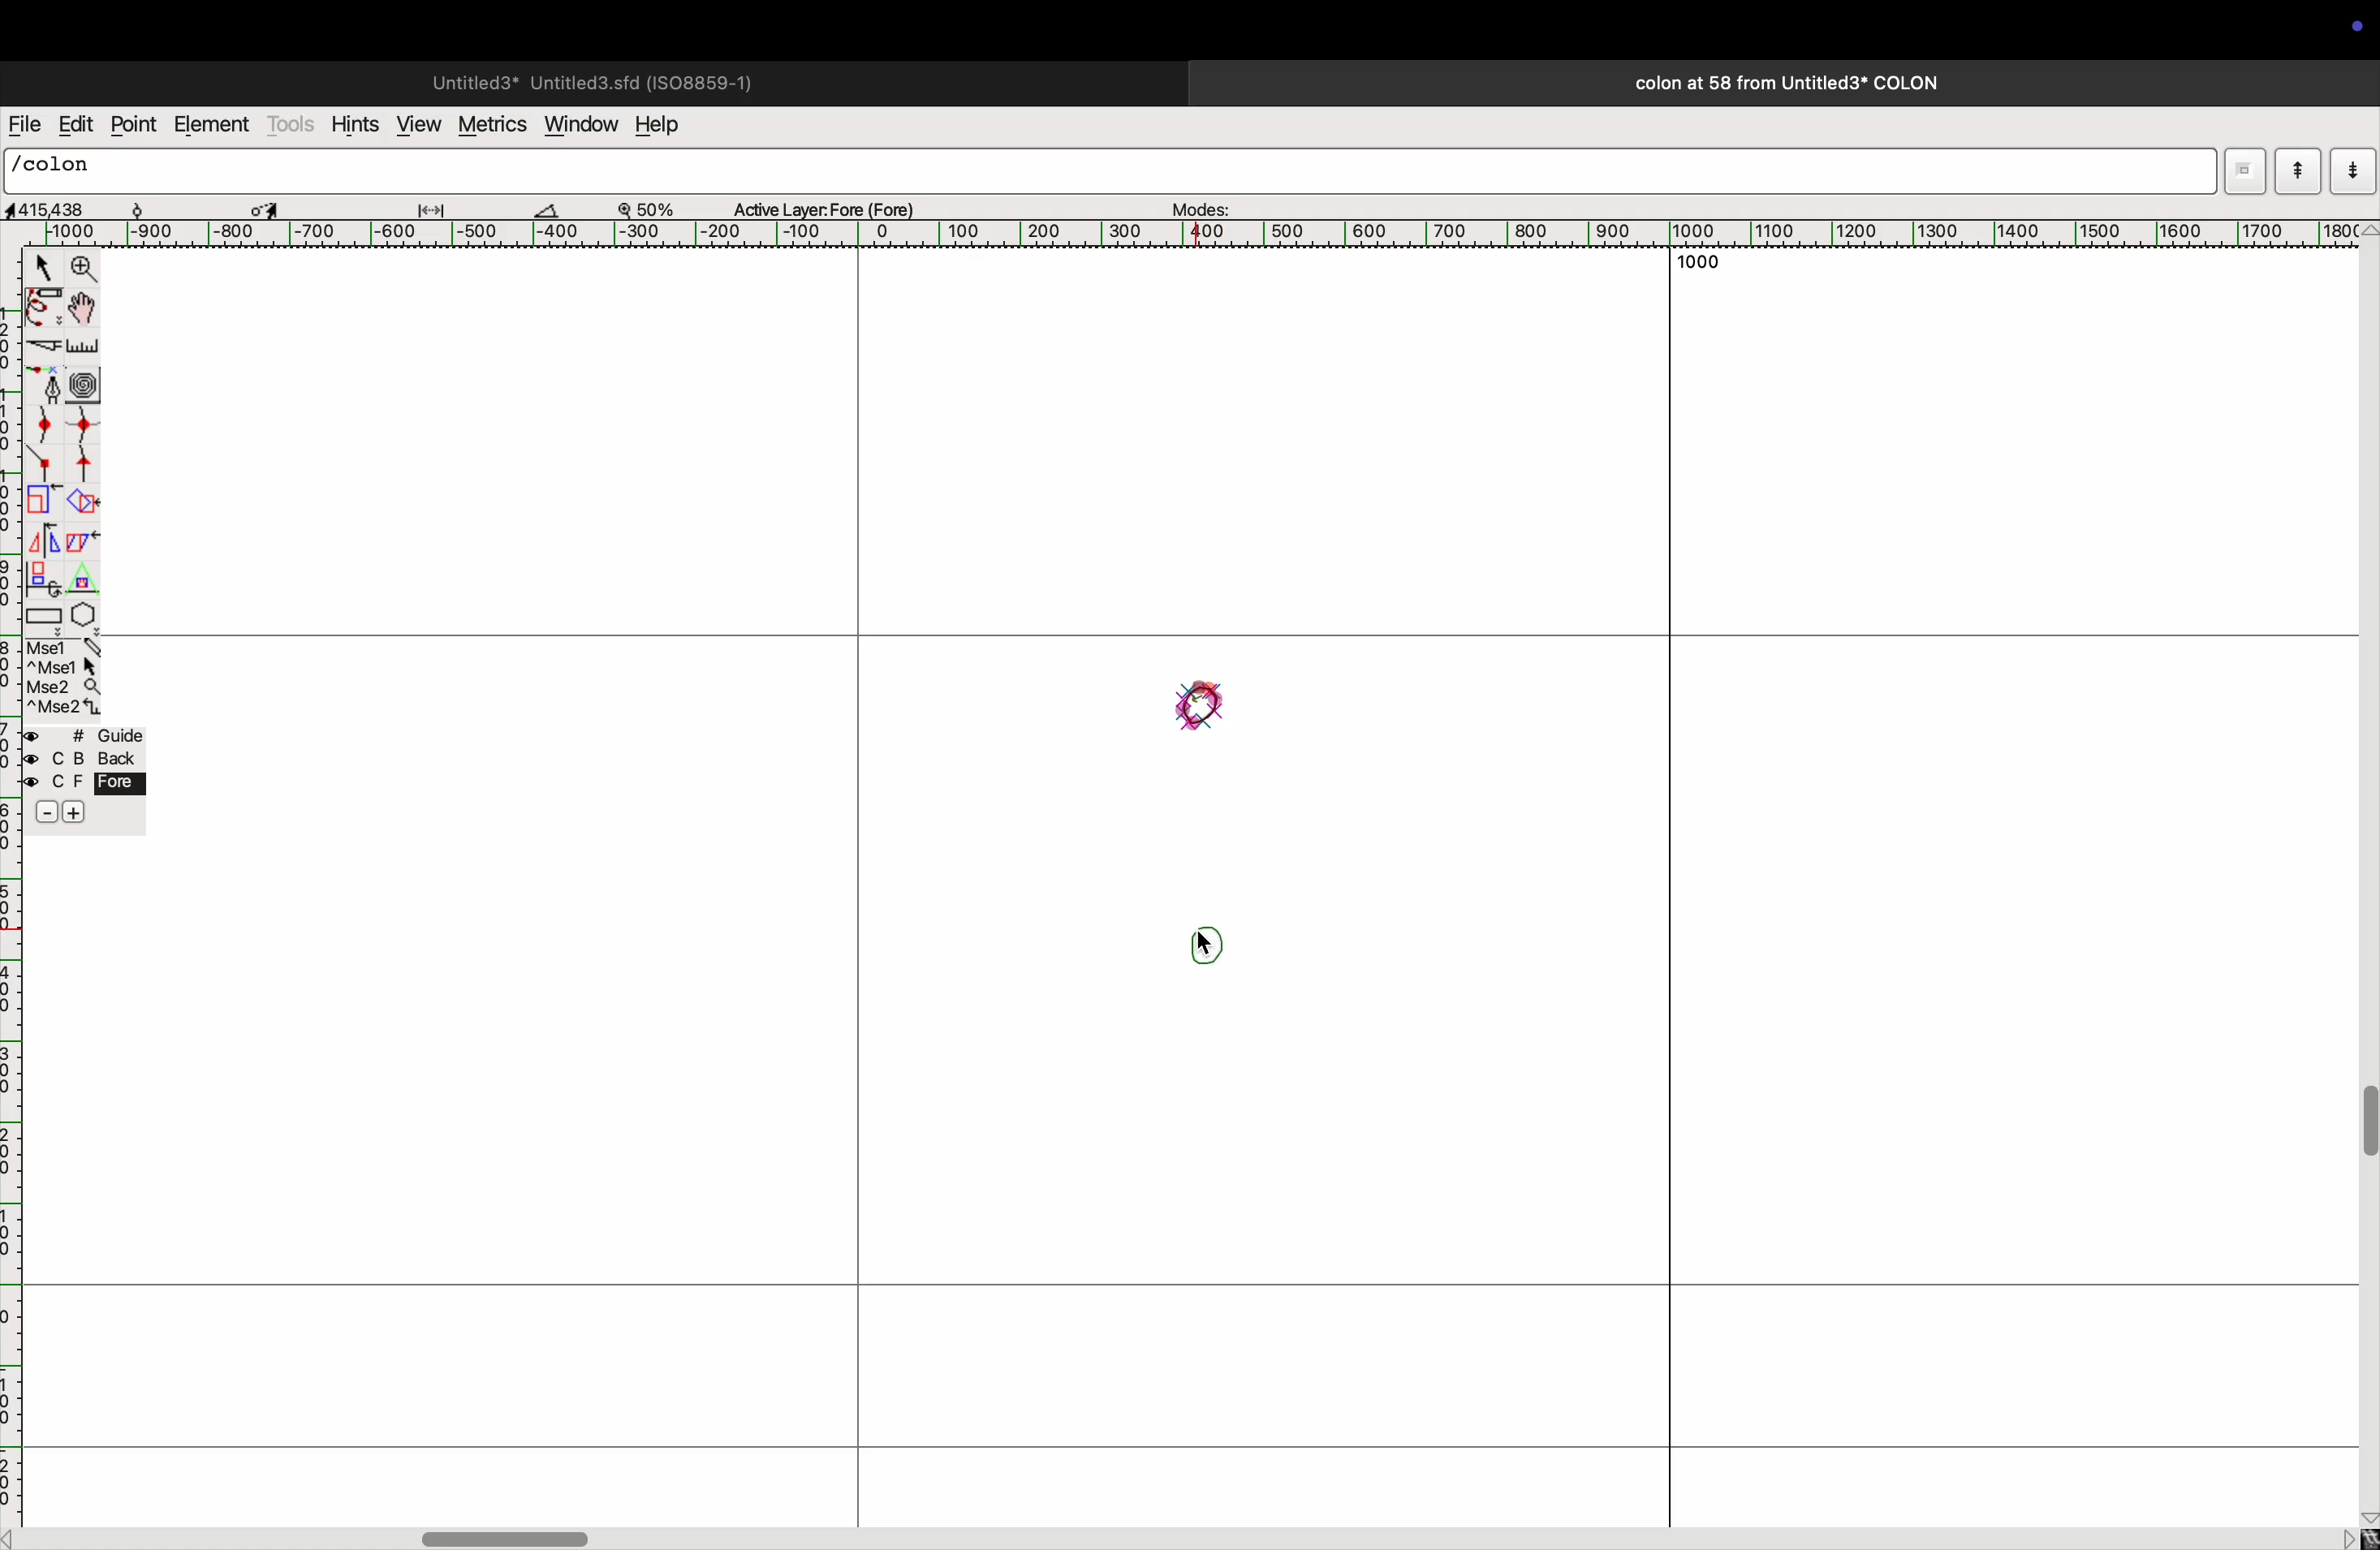 The image size is (2380, 1550). I want to click on pentagon, so click(84, 599).